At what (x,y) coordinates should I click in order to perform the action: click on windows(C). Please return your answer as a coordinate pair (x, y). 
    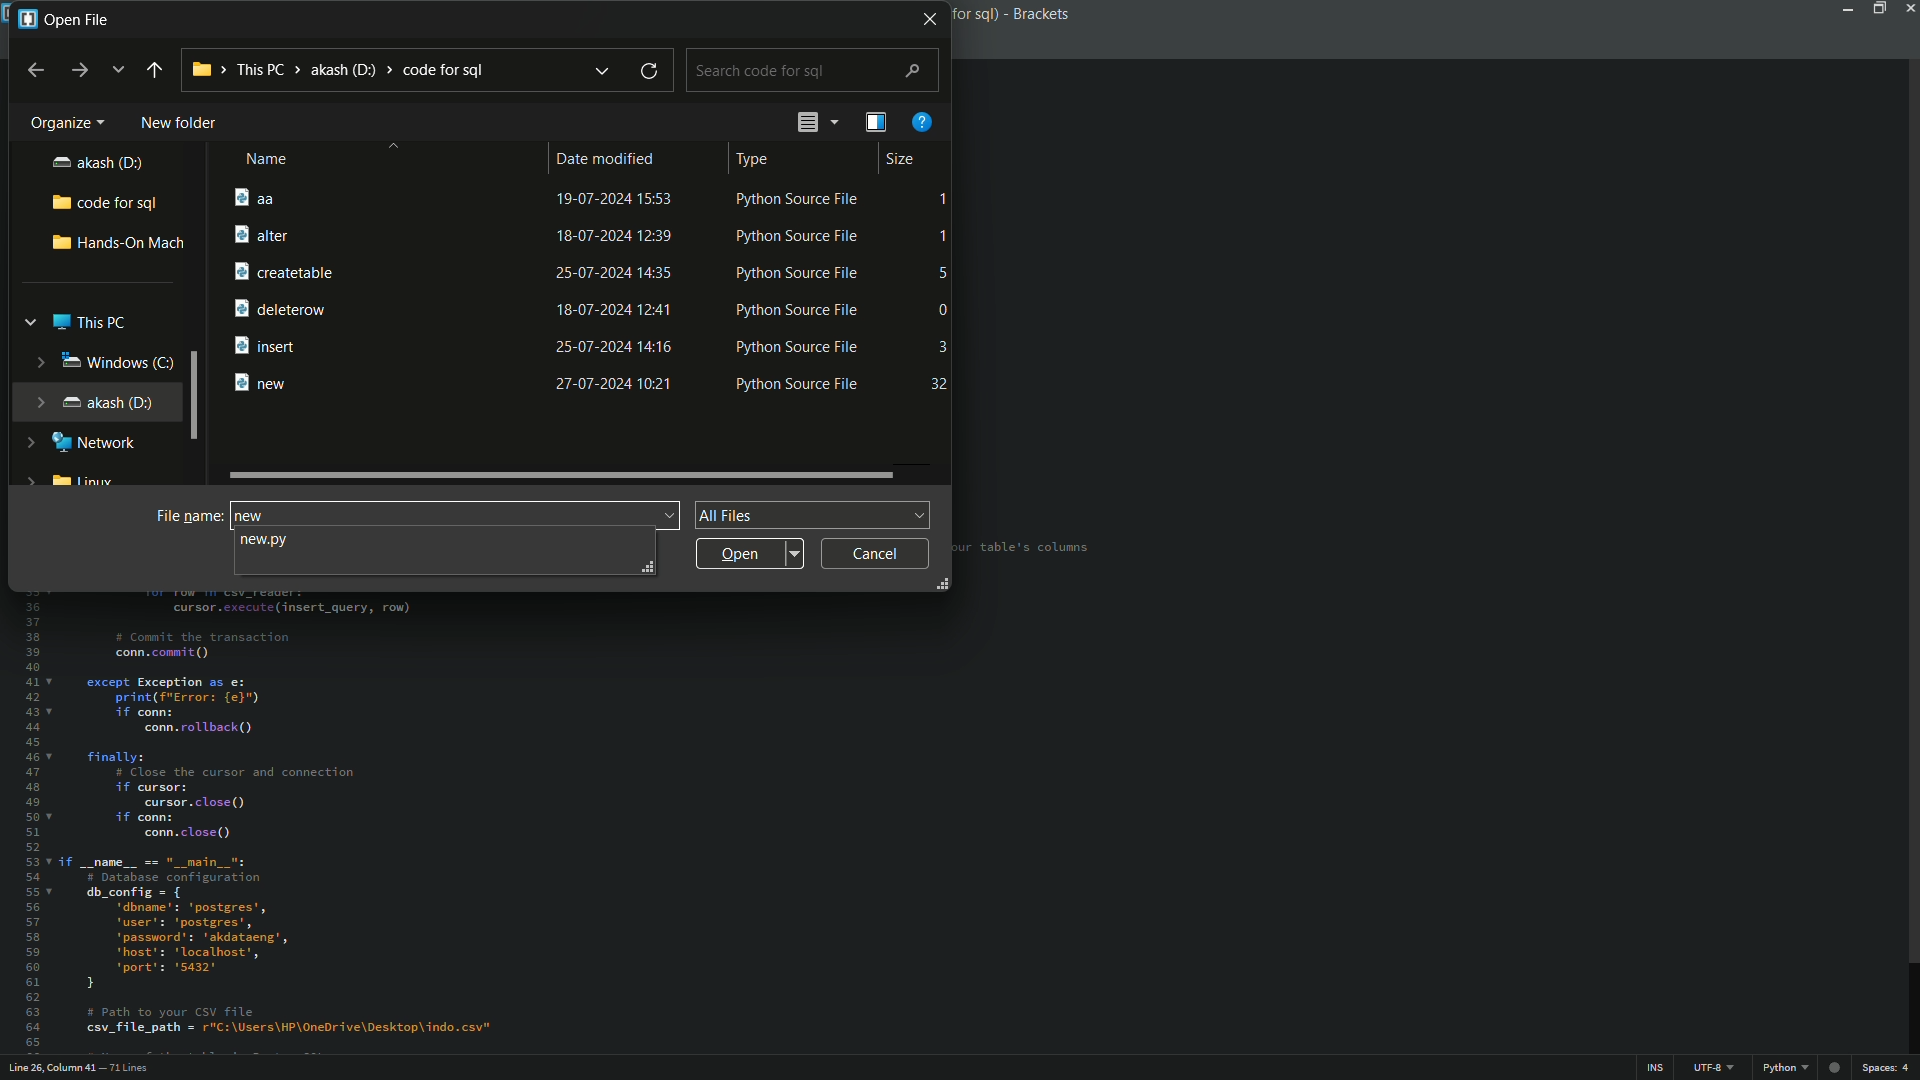
    Looking at the image, I should click on (101, 363).